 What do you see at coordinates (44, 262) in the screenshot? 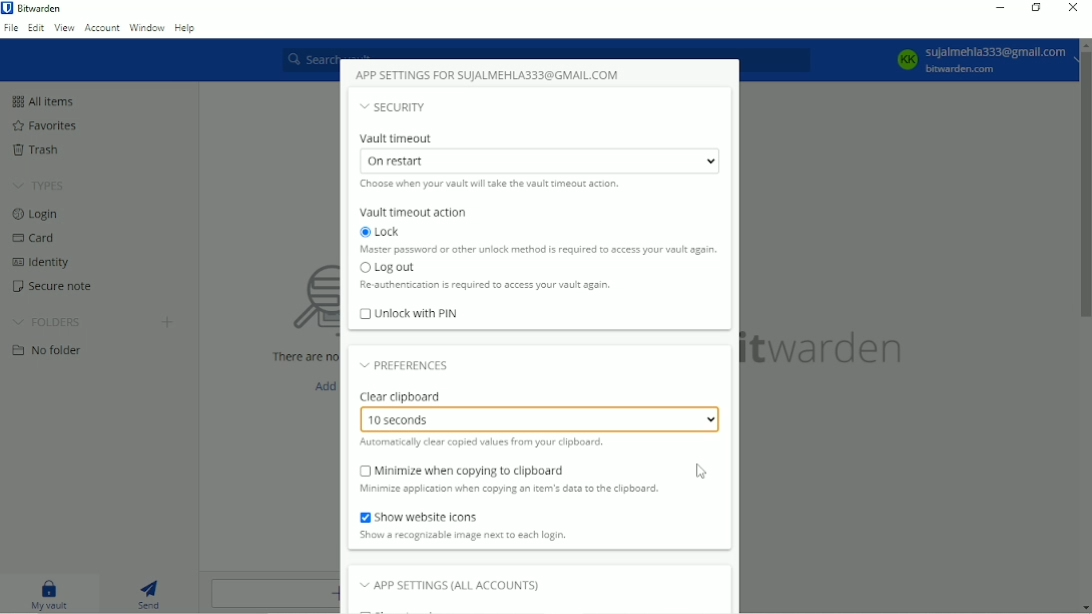
I see `Identity` at bounding box center [44, 262].